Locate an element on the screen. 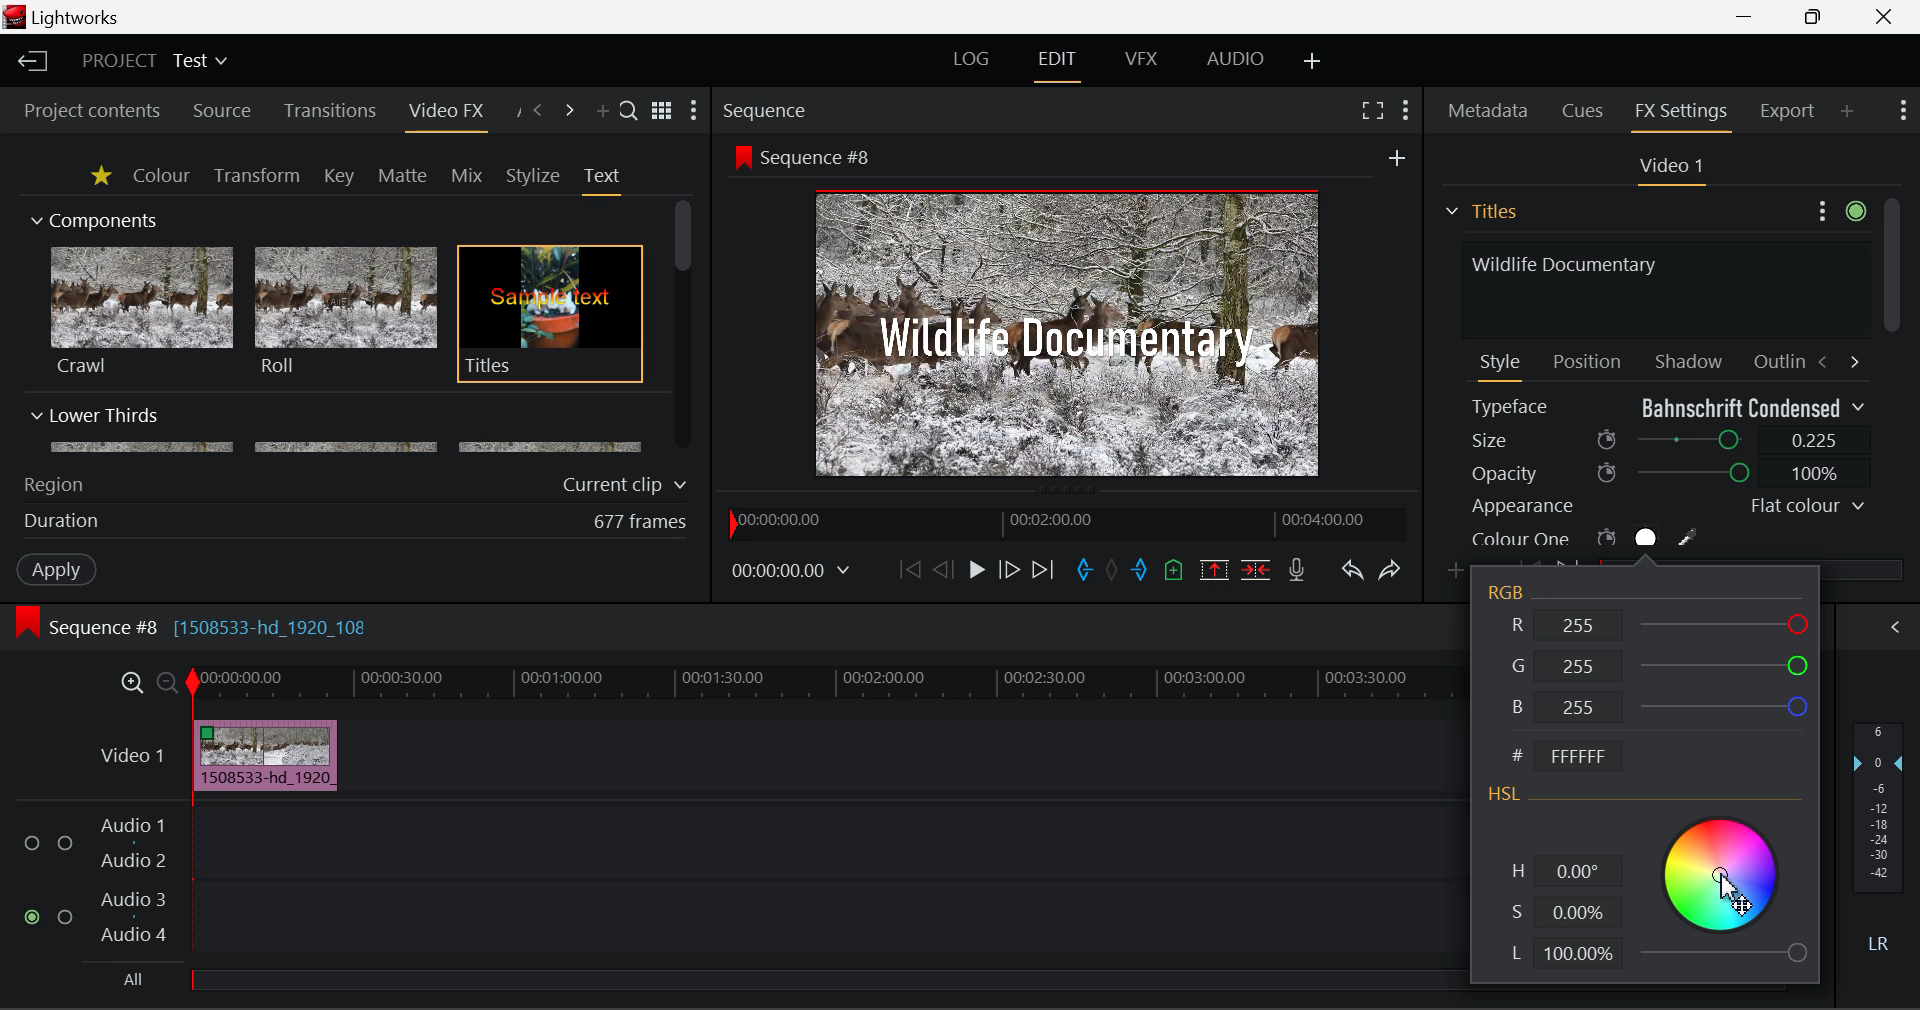  Project Title is located at coordinates (156, 59).